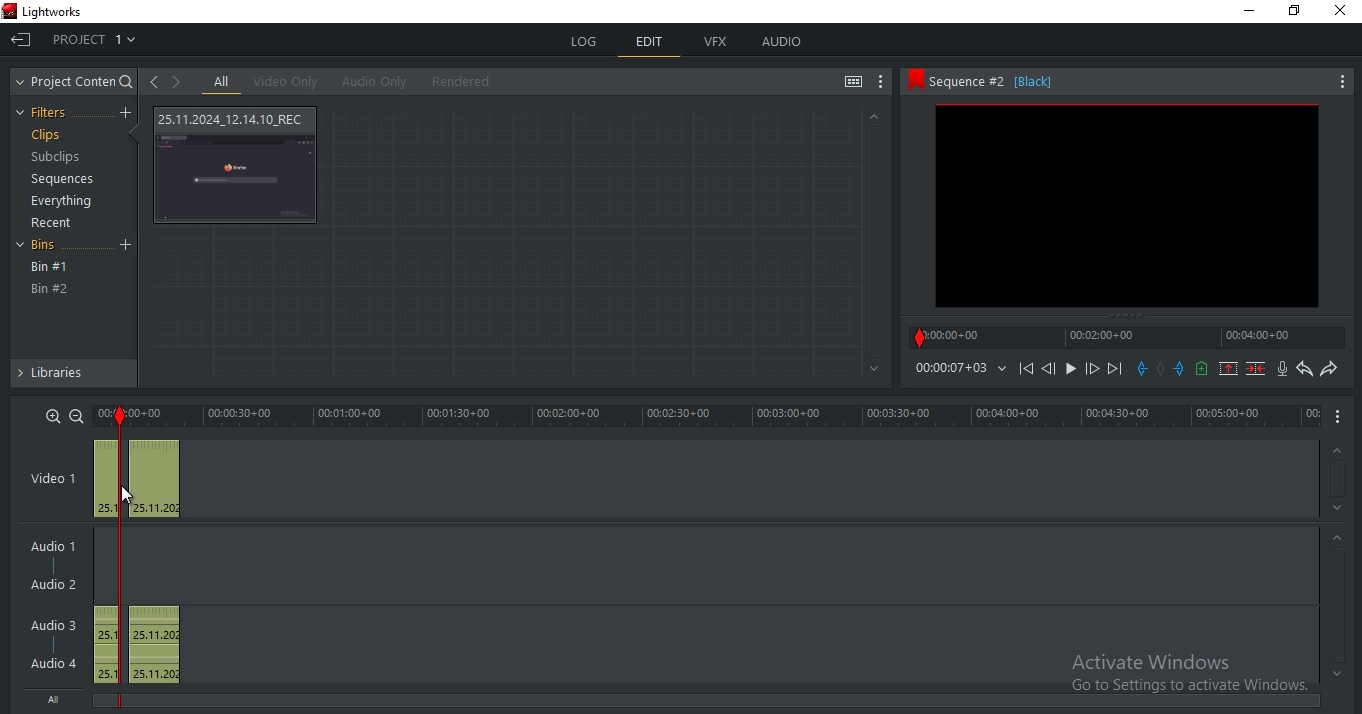 The image size is (1362, 714). What do you see at coordinates (1338, 537) in the screenshot?
I see `Up` at bounding box center [1338, 537].